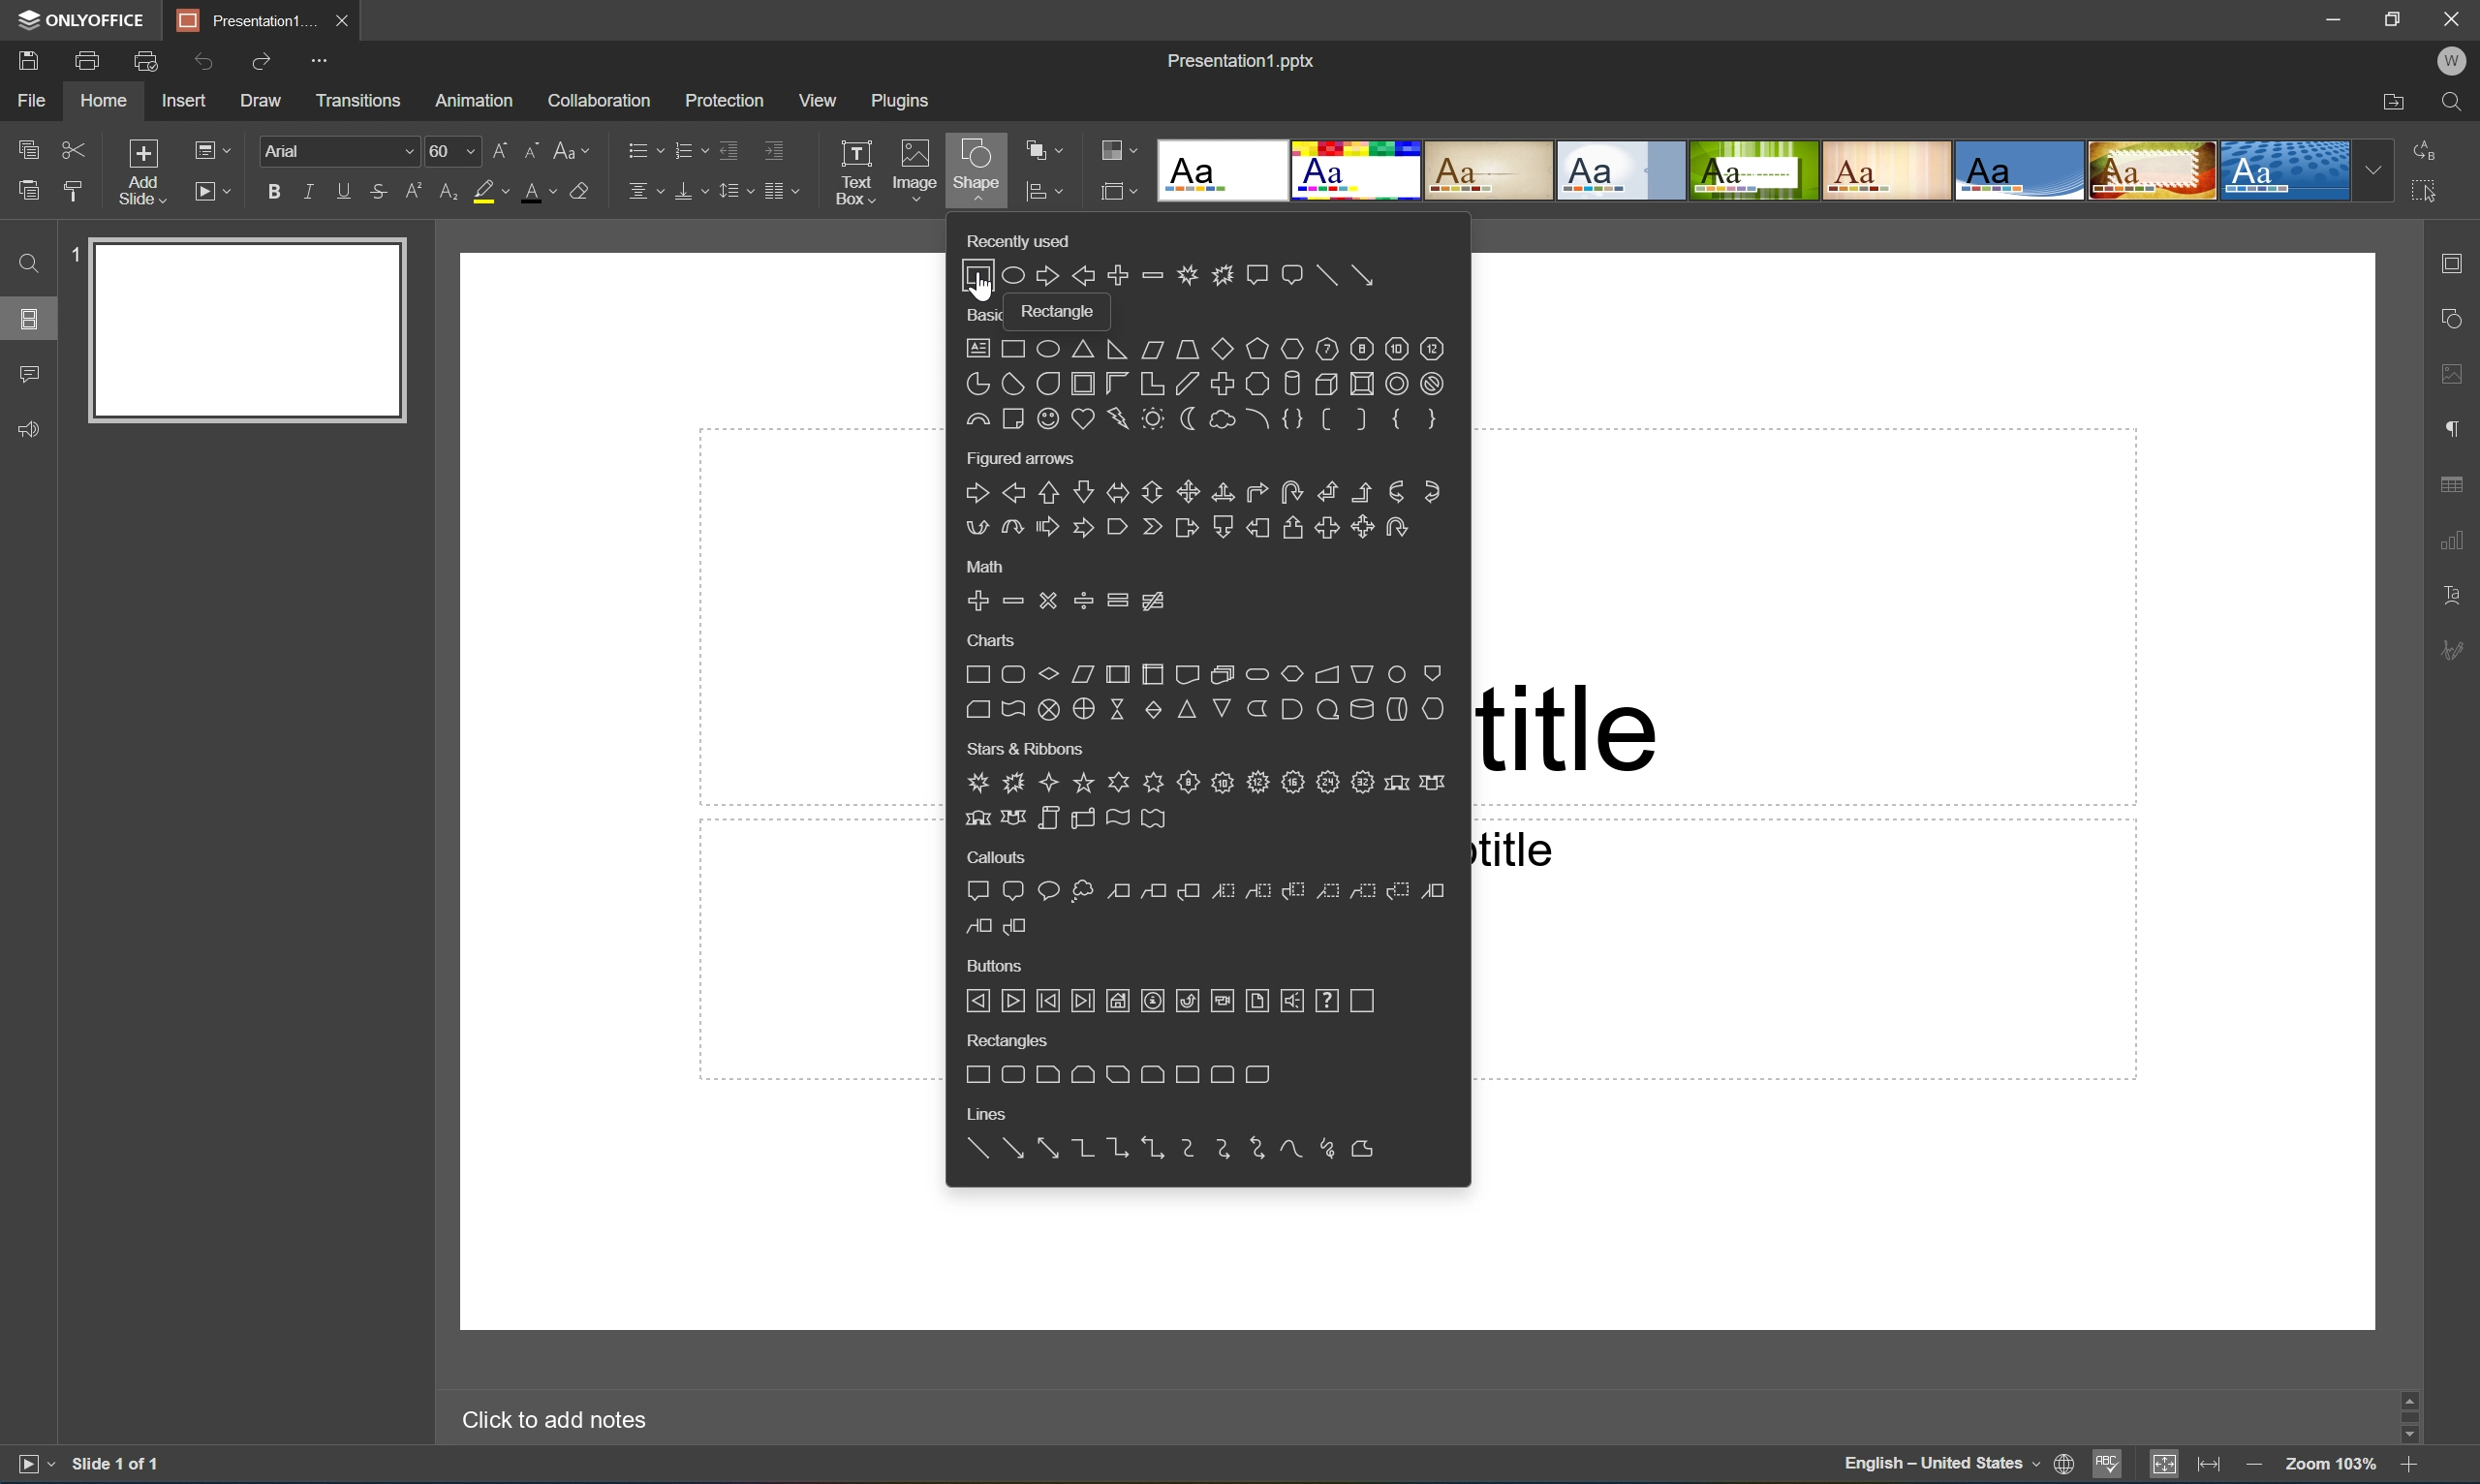  What do you see at coordinates (34, 430) in the screenshot?
I see `Feedback & support` at bounding box center [34, 430].